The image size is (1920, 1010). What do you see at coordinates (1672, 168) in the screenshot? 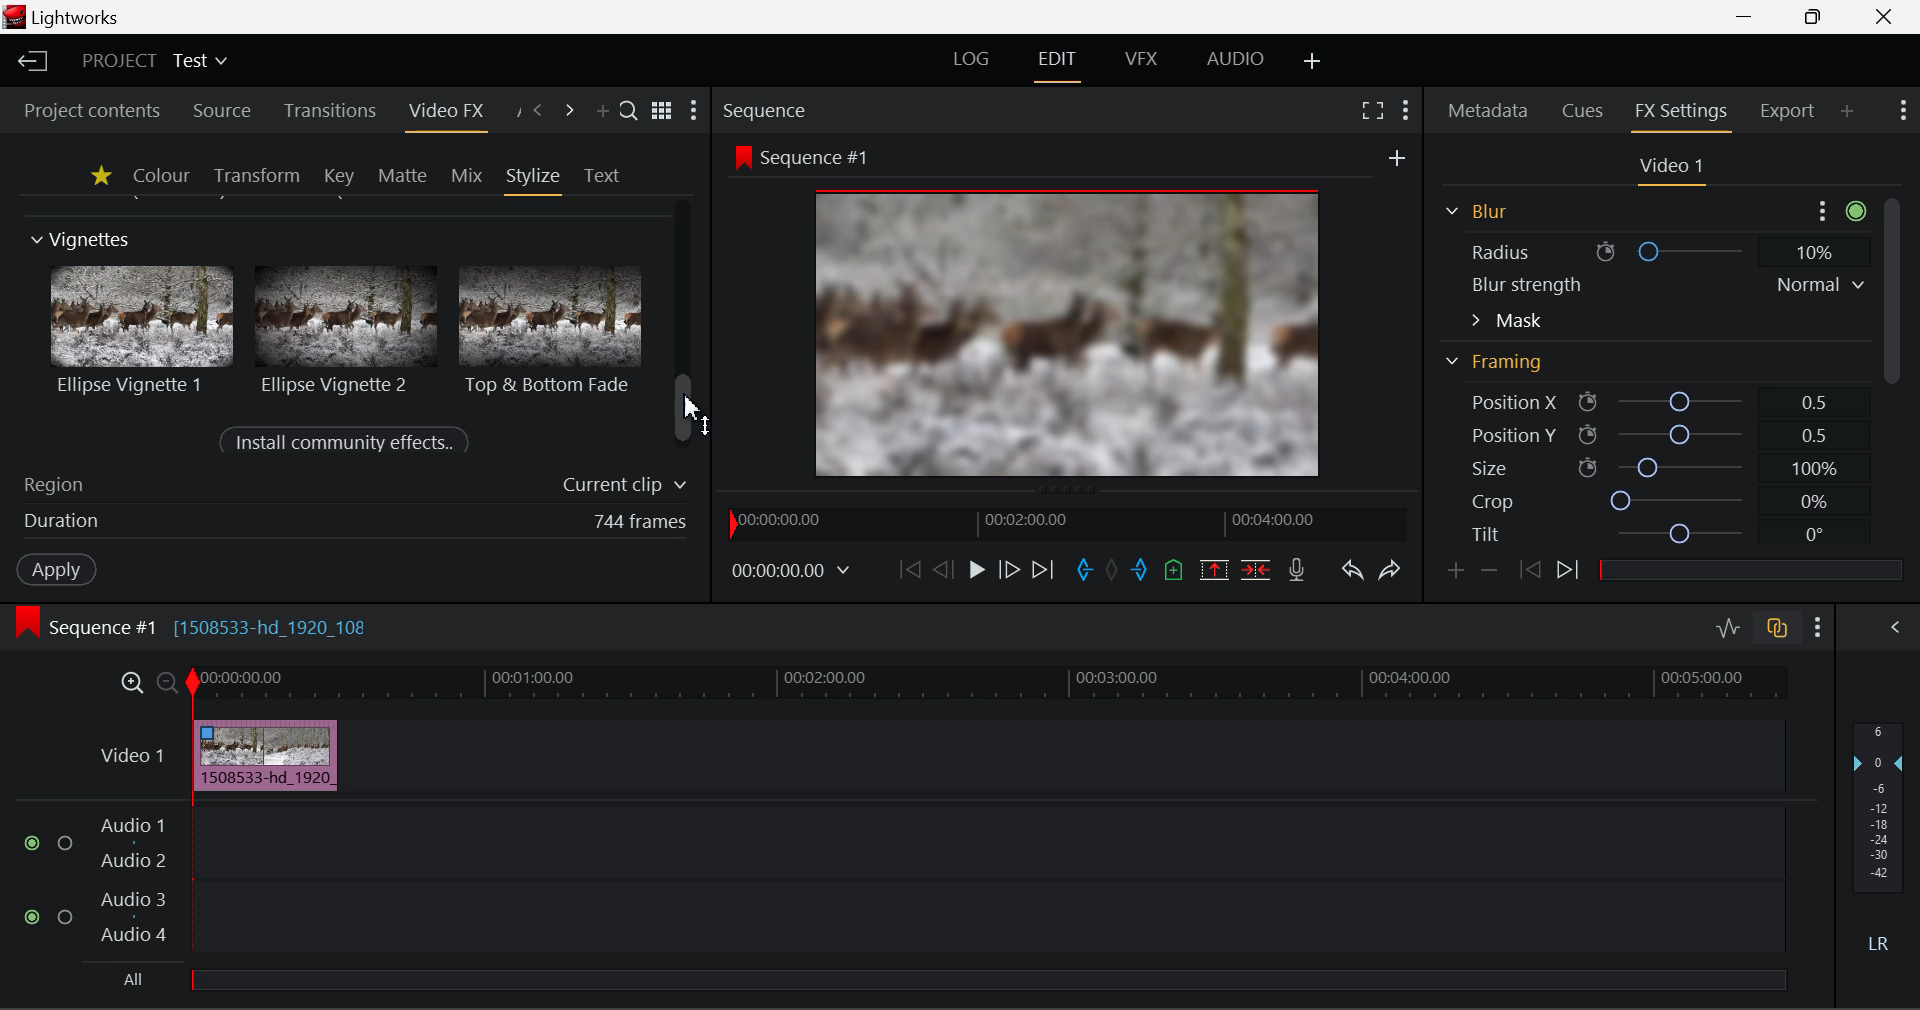
I see `Video 1 Settings` at bounding box center [1672, 168].